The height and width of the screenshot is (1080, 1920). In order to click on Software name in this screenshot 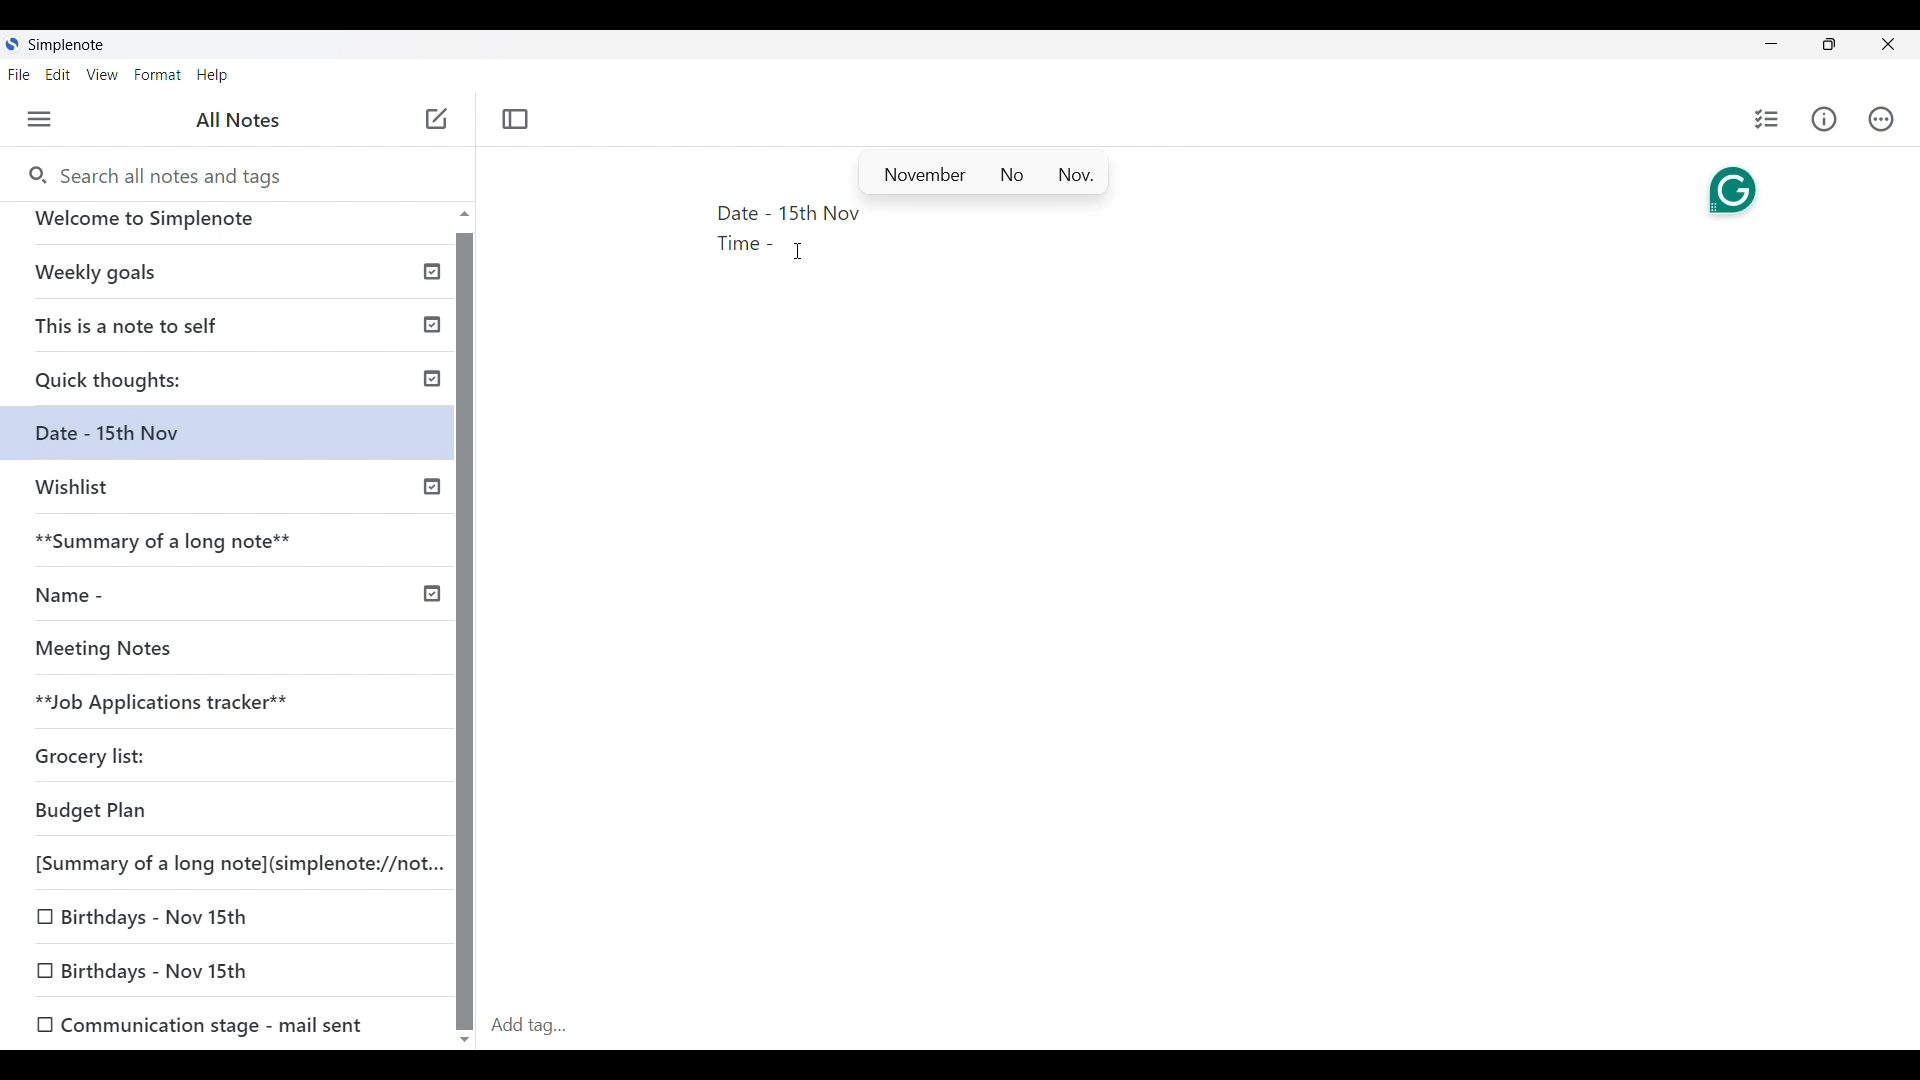, I will do `click(66, 45)`.